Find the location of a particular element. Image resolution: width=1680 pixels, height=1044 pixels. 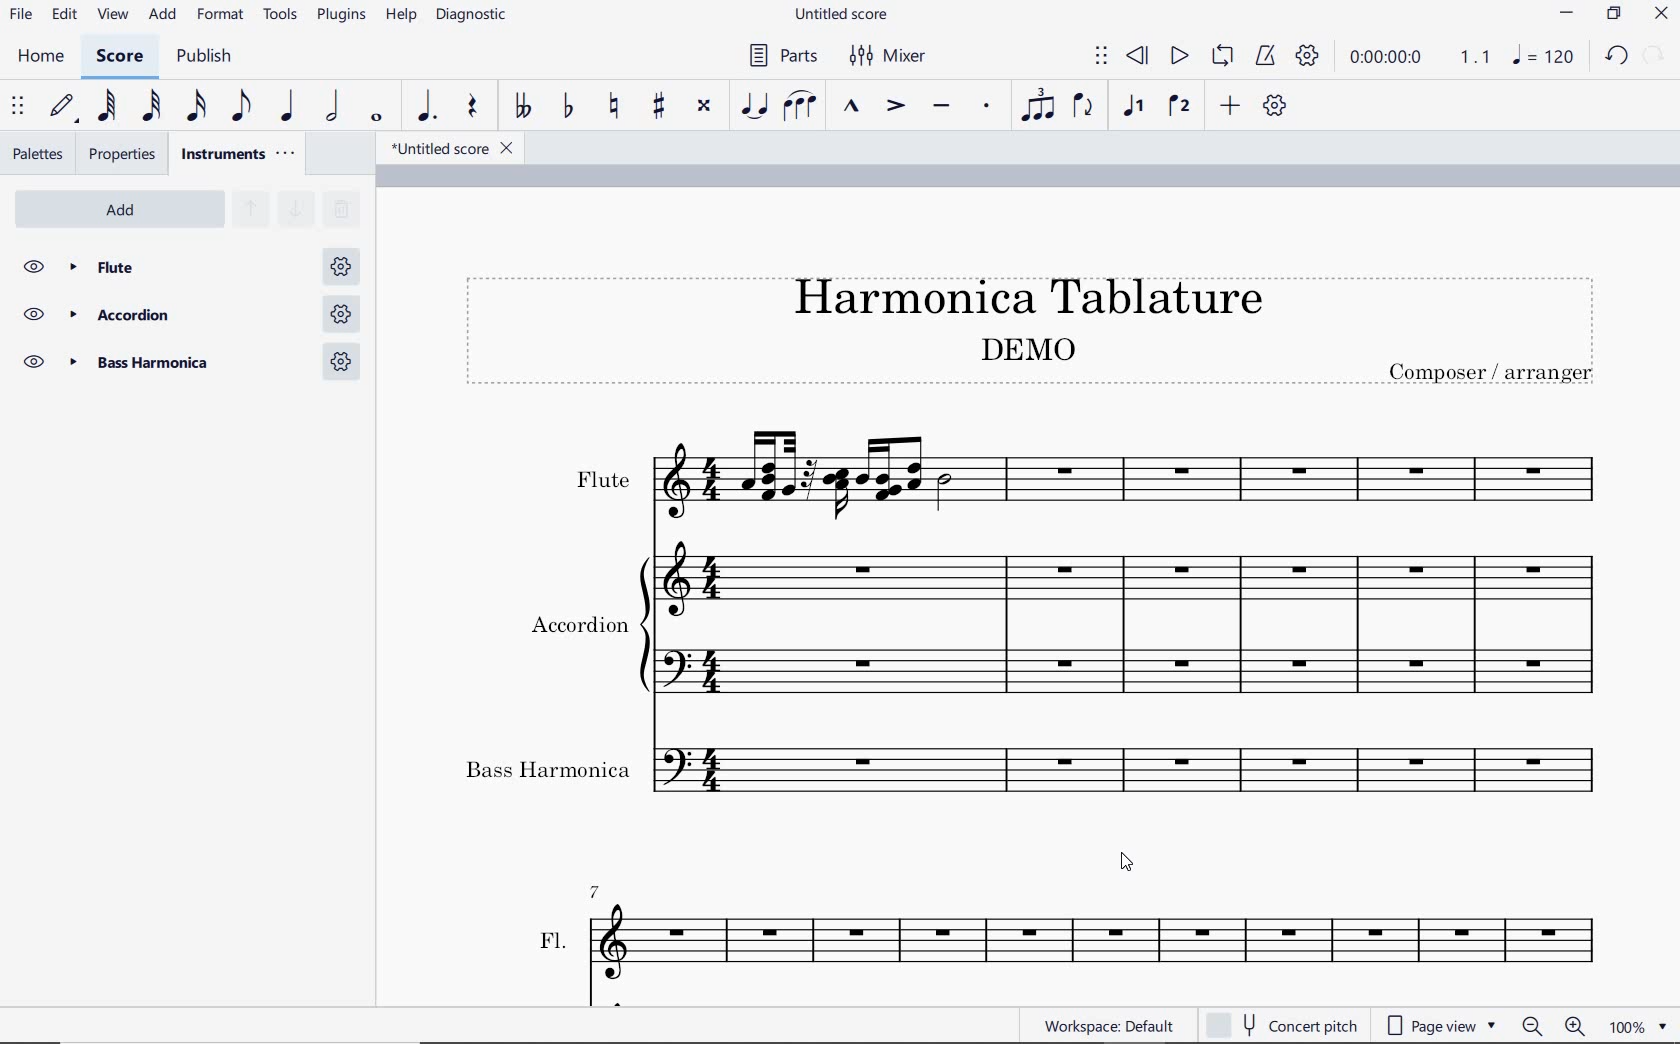

RESTORE DOWN is located at coordinates (1613, 15).